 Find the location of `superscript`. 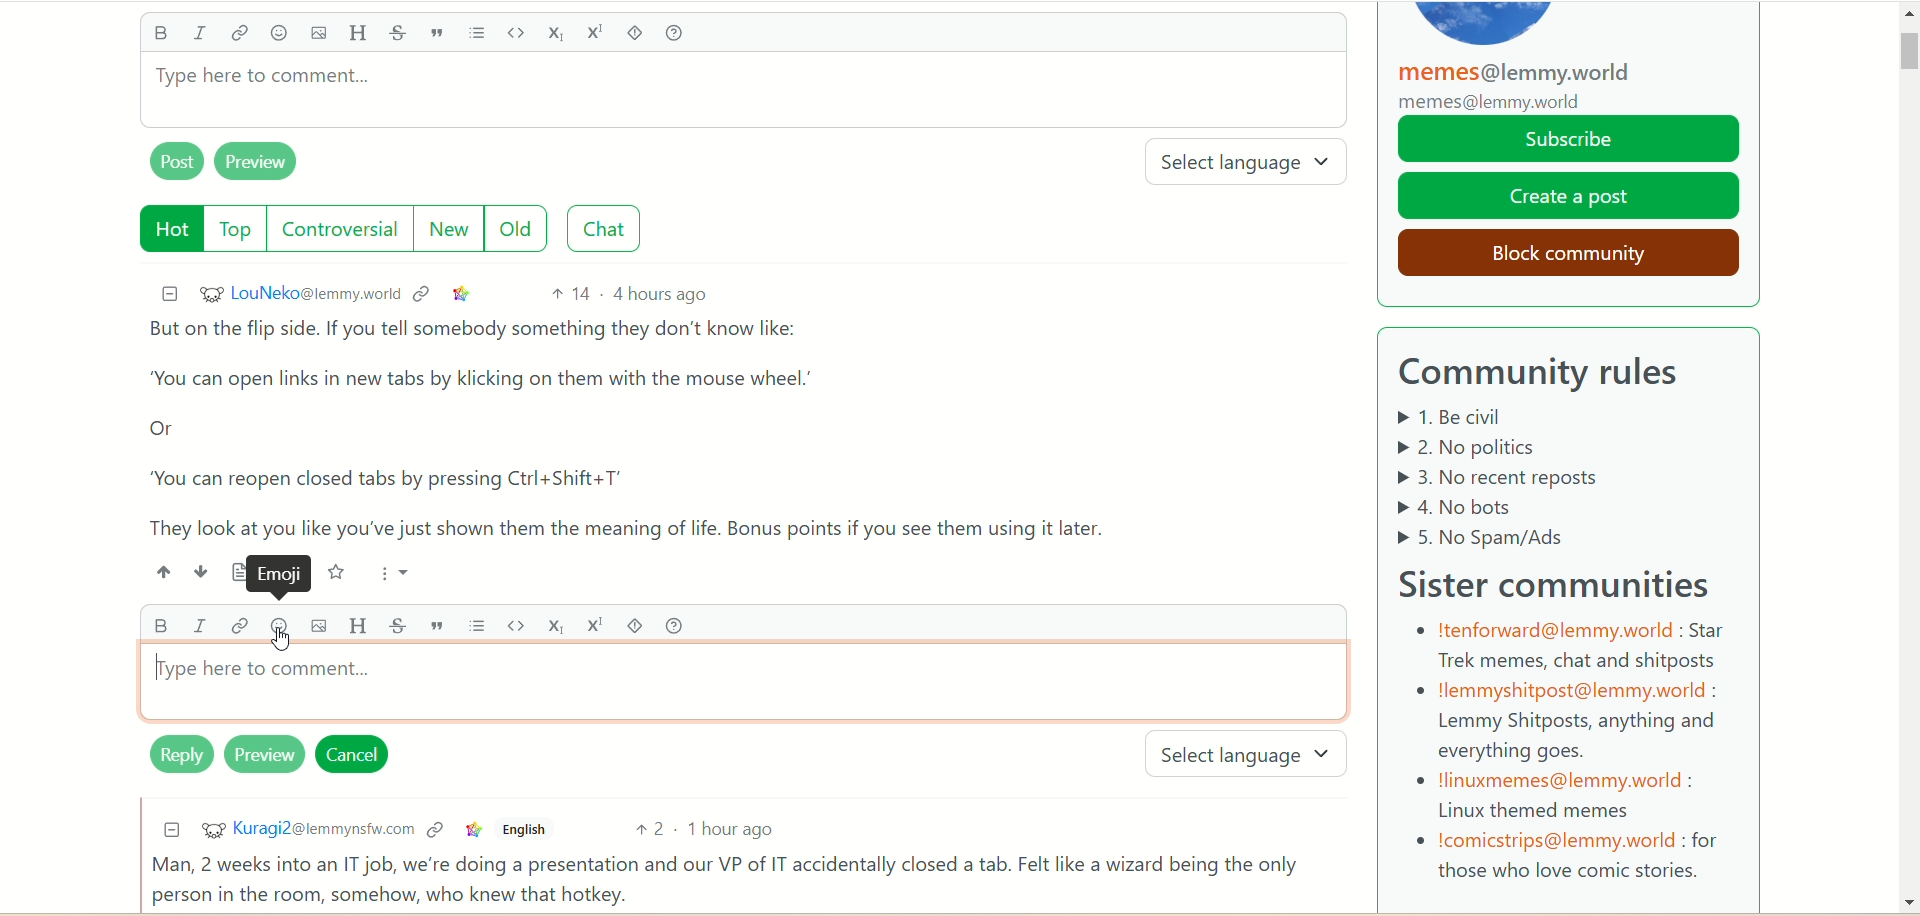

superscript is located at coordinates (593, 625).